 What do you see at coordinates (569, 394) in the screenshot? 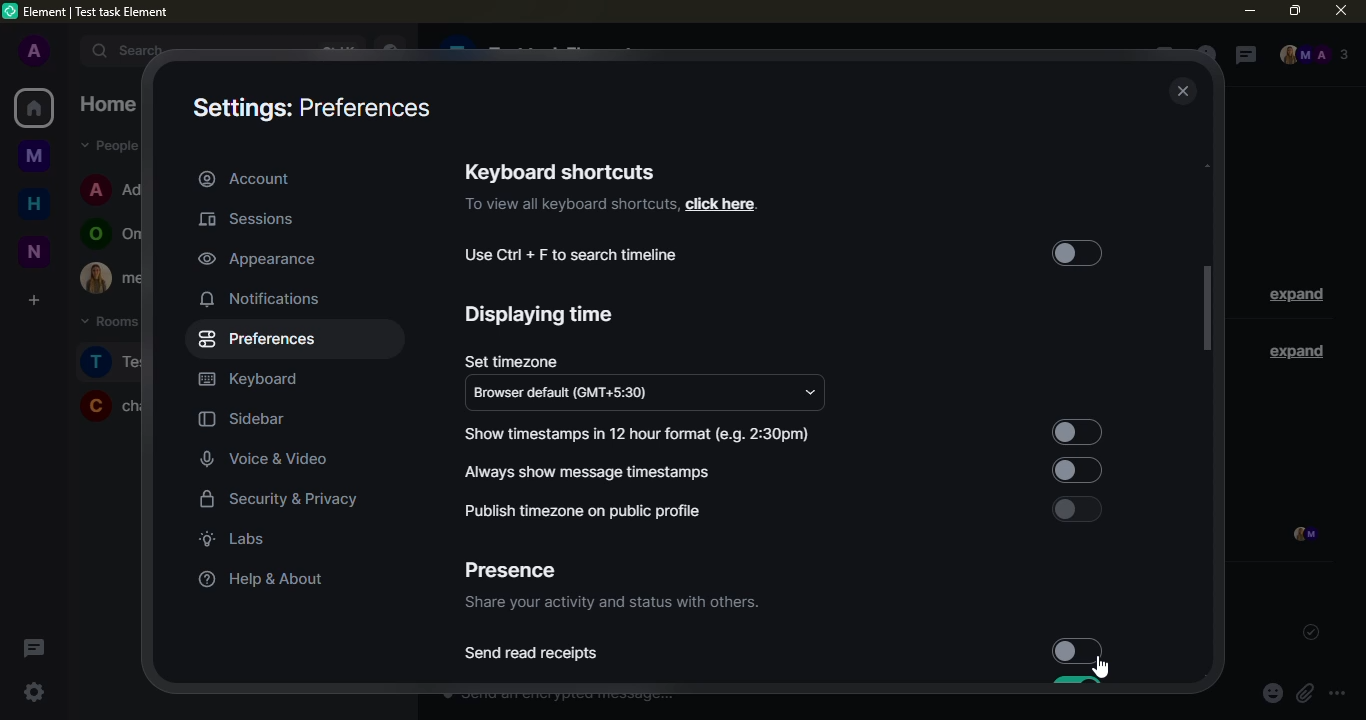
I see `browser default` at bounding box center [569, 394].